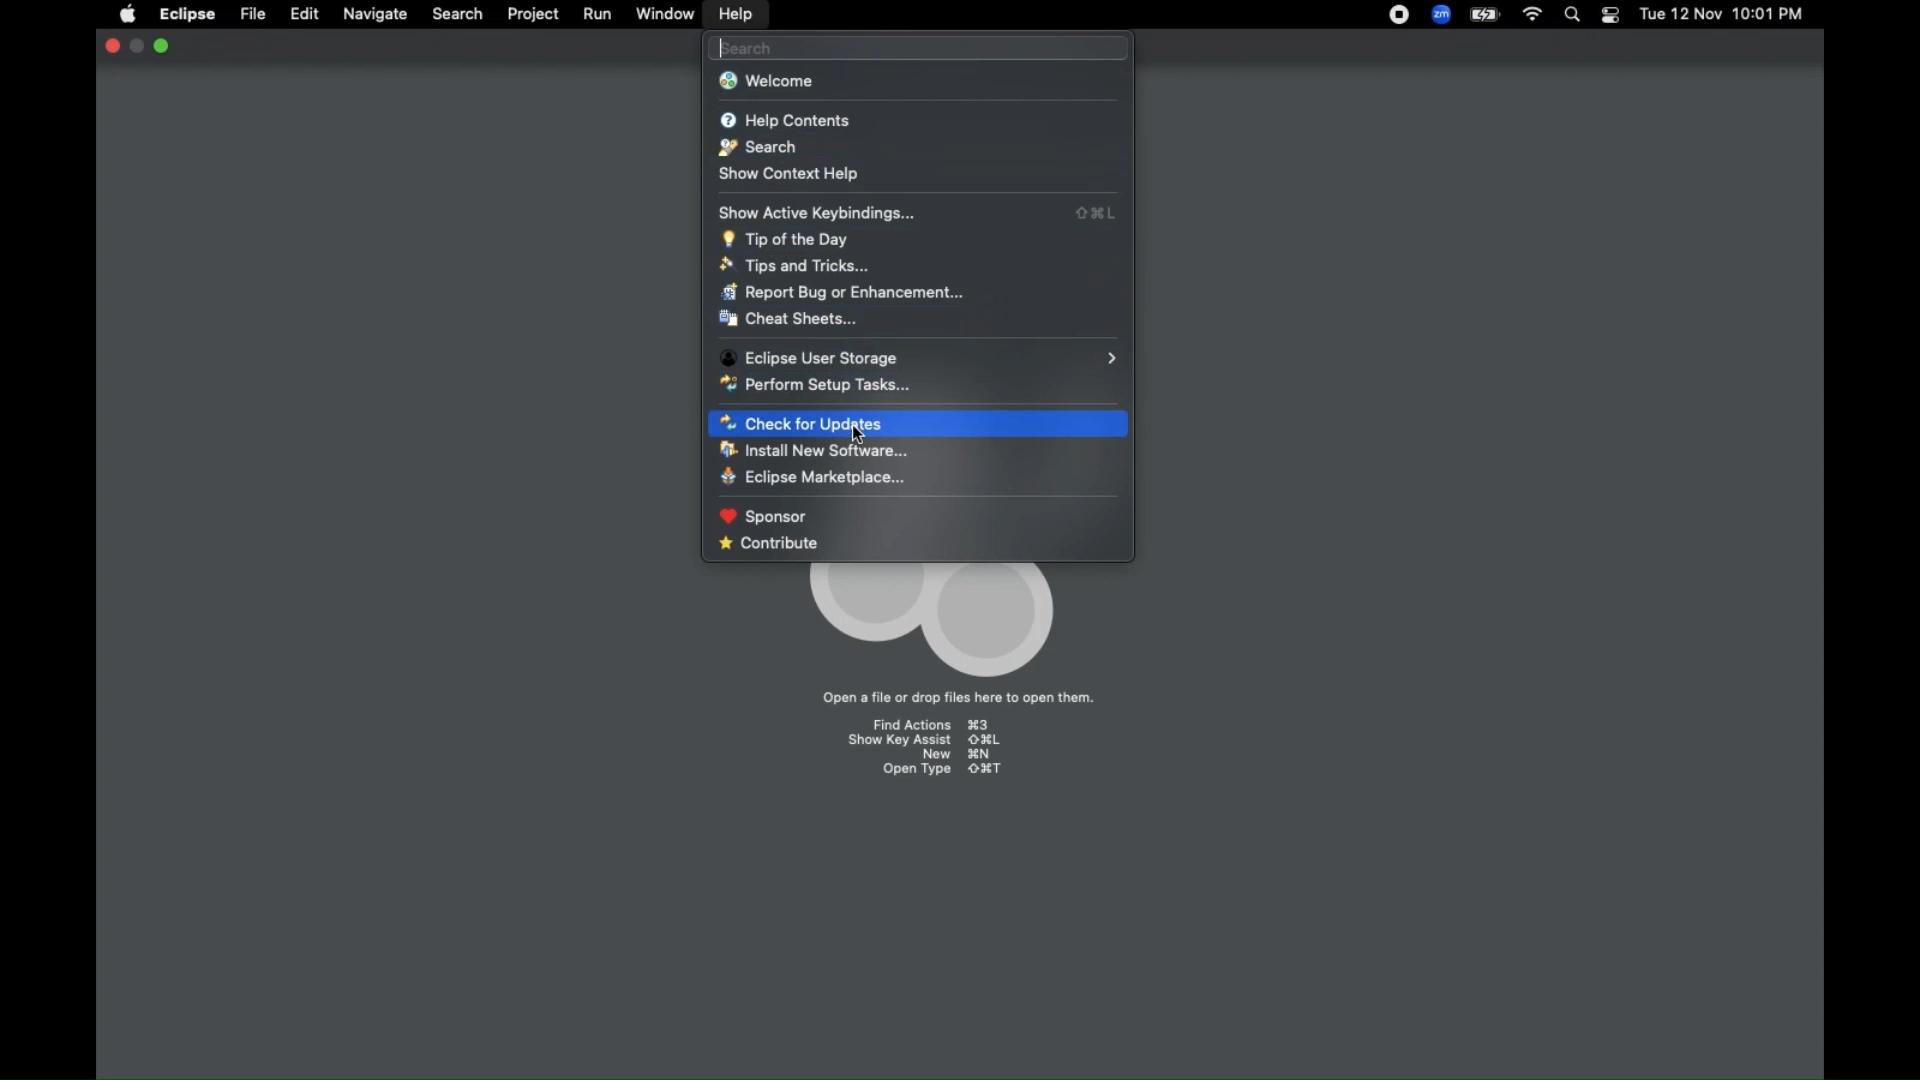 This screenshot has height=1080, width=1920. Describe the element at coordinates (110, 46) in the screenshot. I see `Close` at that location.